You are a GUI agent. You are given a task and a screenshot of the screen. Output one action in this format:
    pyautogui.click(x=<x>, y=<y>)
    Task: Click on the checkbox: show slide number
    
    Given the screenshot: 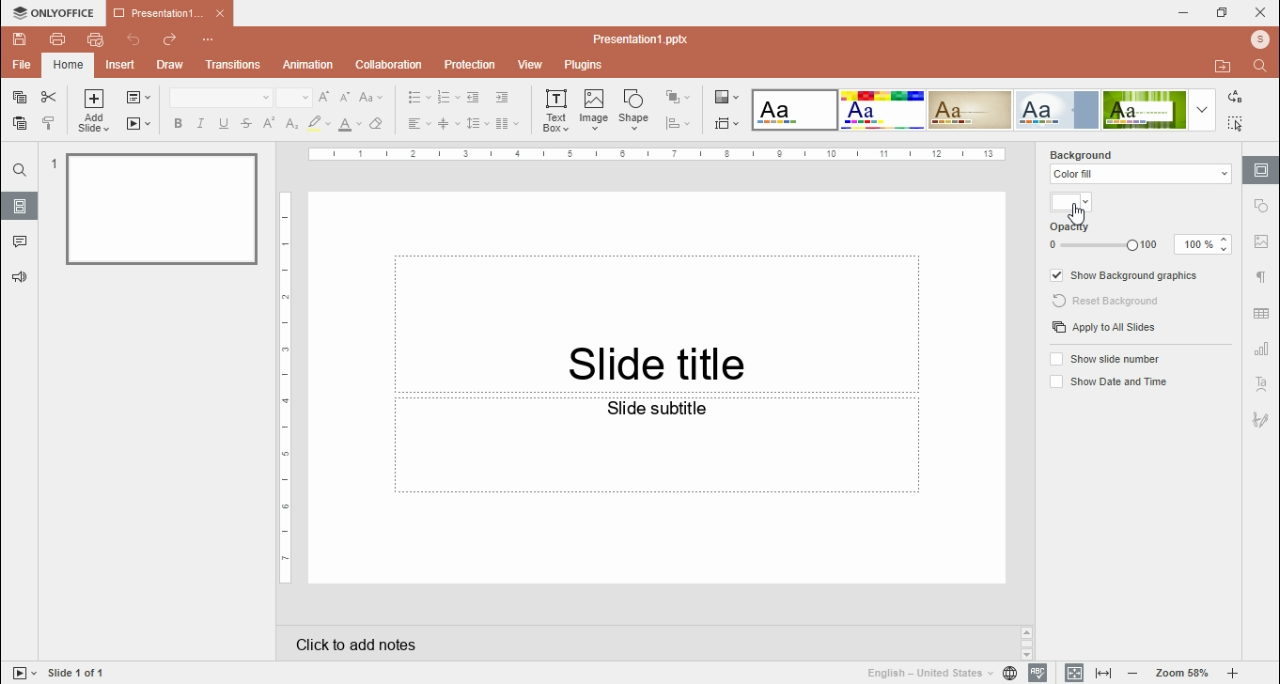 What is the action you would take?
    pyautogui.click(x=1103, y=360)
    